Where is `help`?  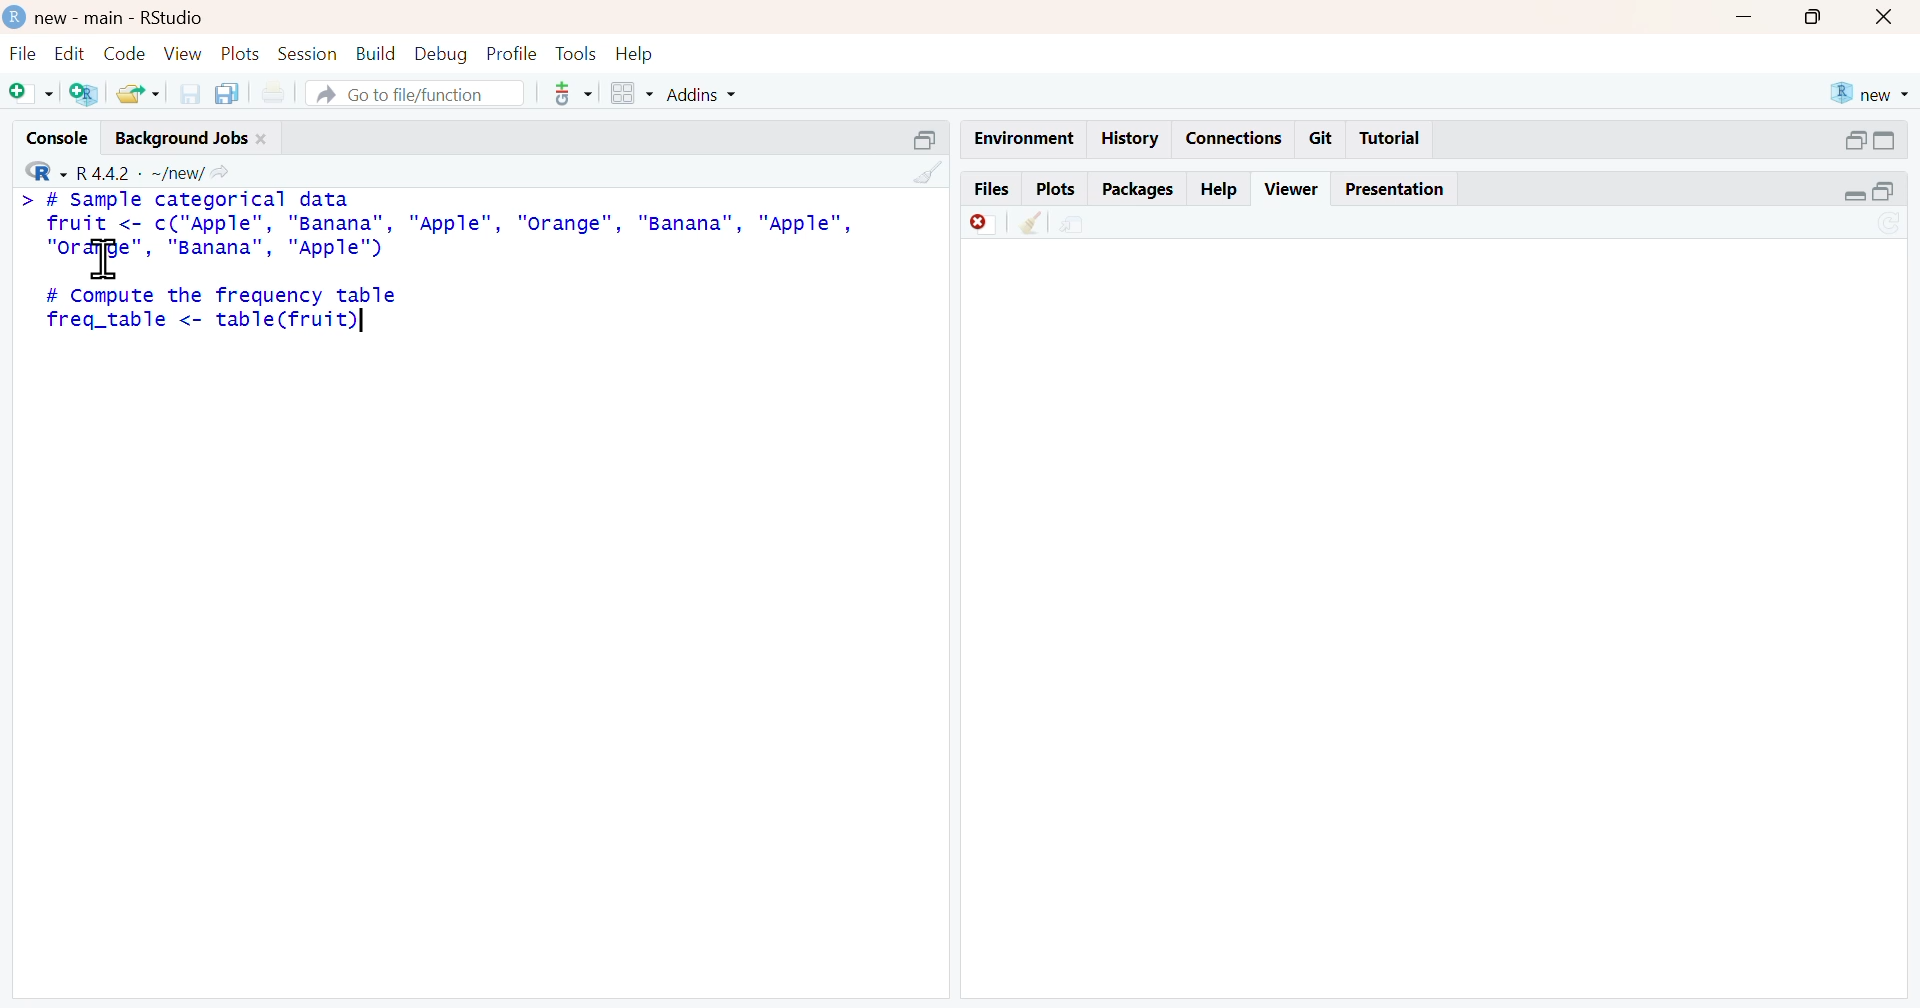 help is located at coordinates (633, 53).